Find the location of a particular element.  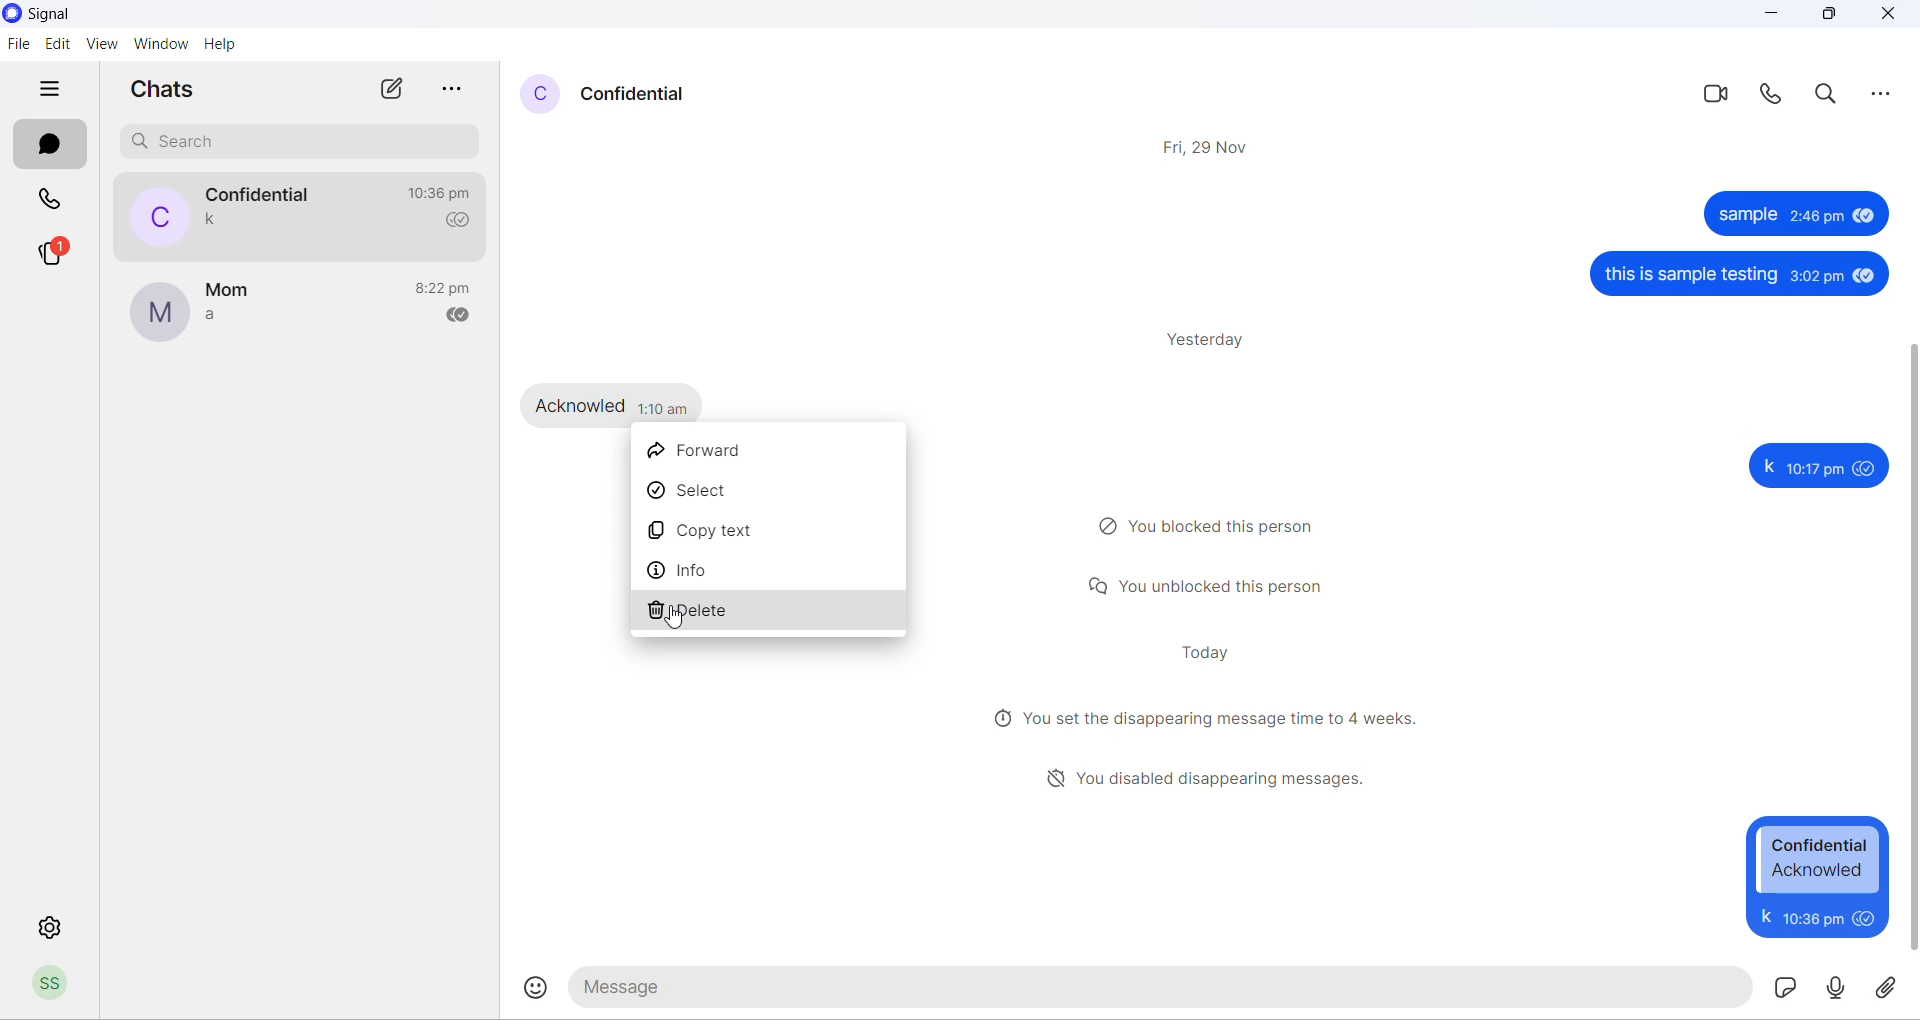

cursor is located at coordinates (681, 619).